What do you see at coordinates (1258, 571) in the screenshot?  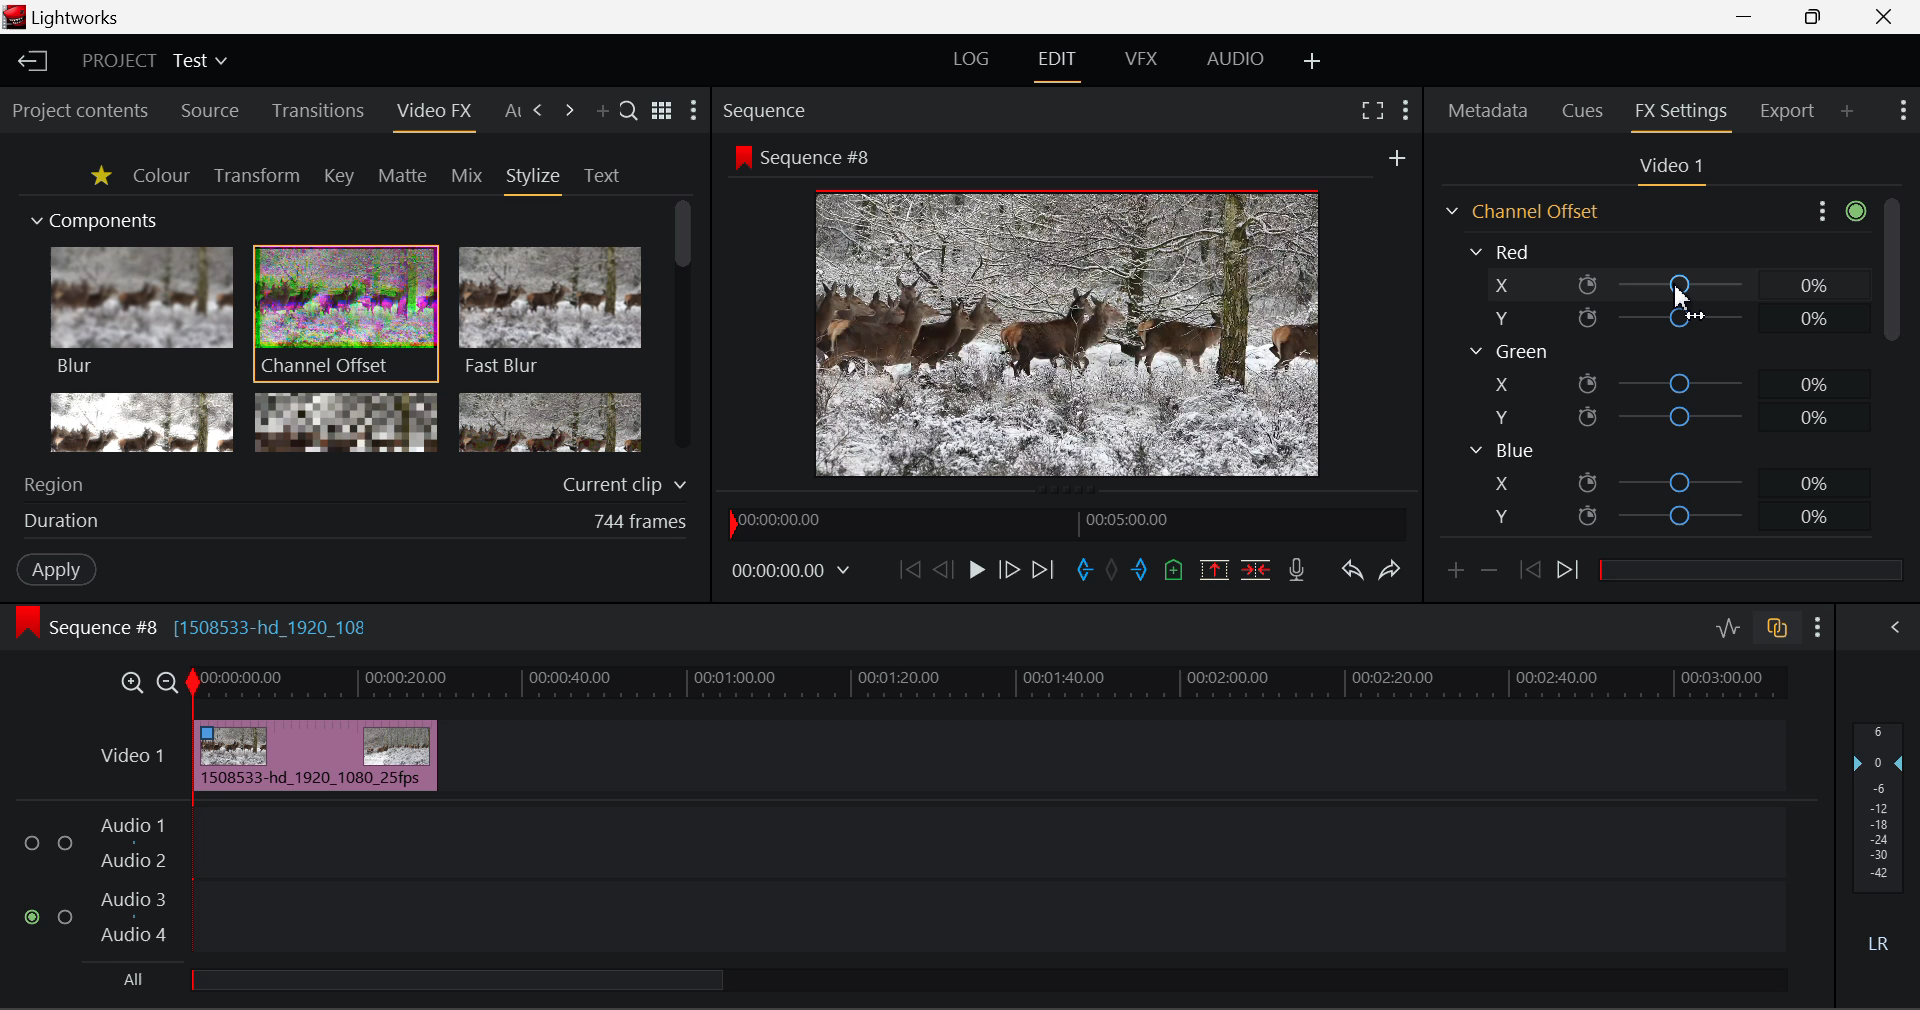 I see `Delete/Cut` at bounding box center [1258, 571].